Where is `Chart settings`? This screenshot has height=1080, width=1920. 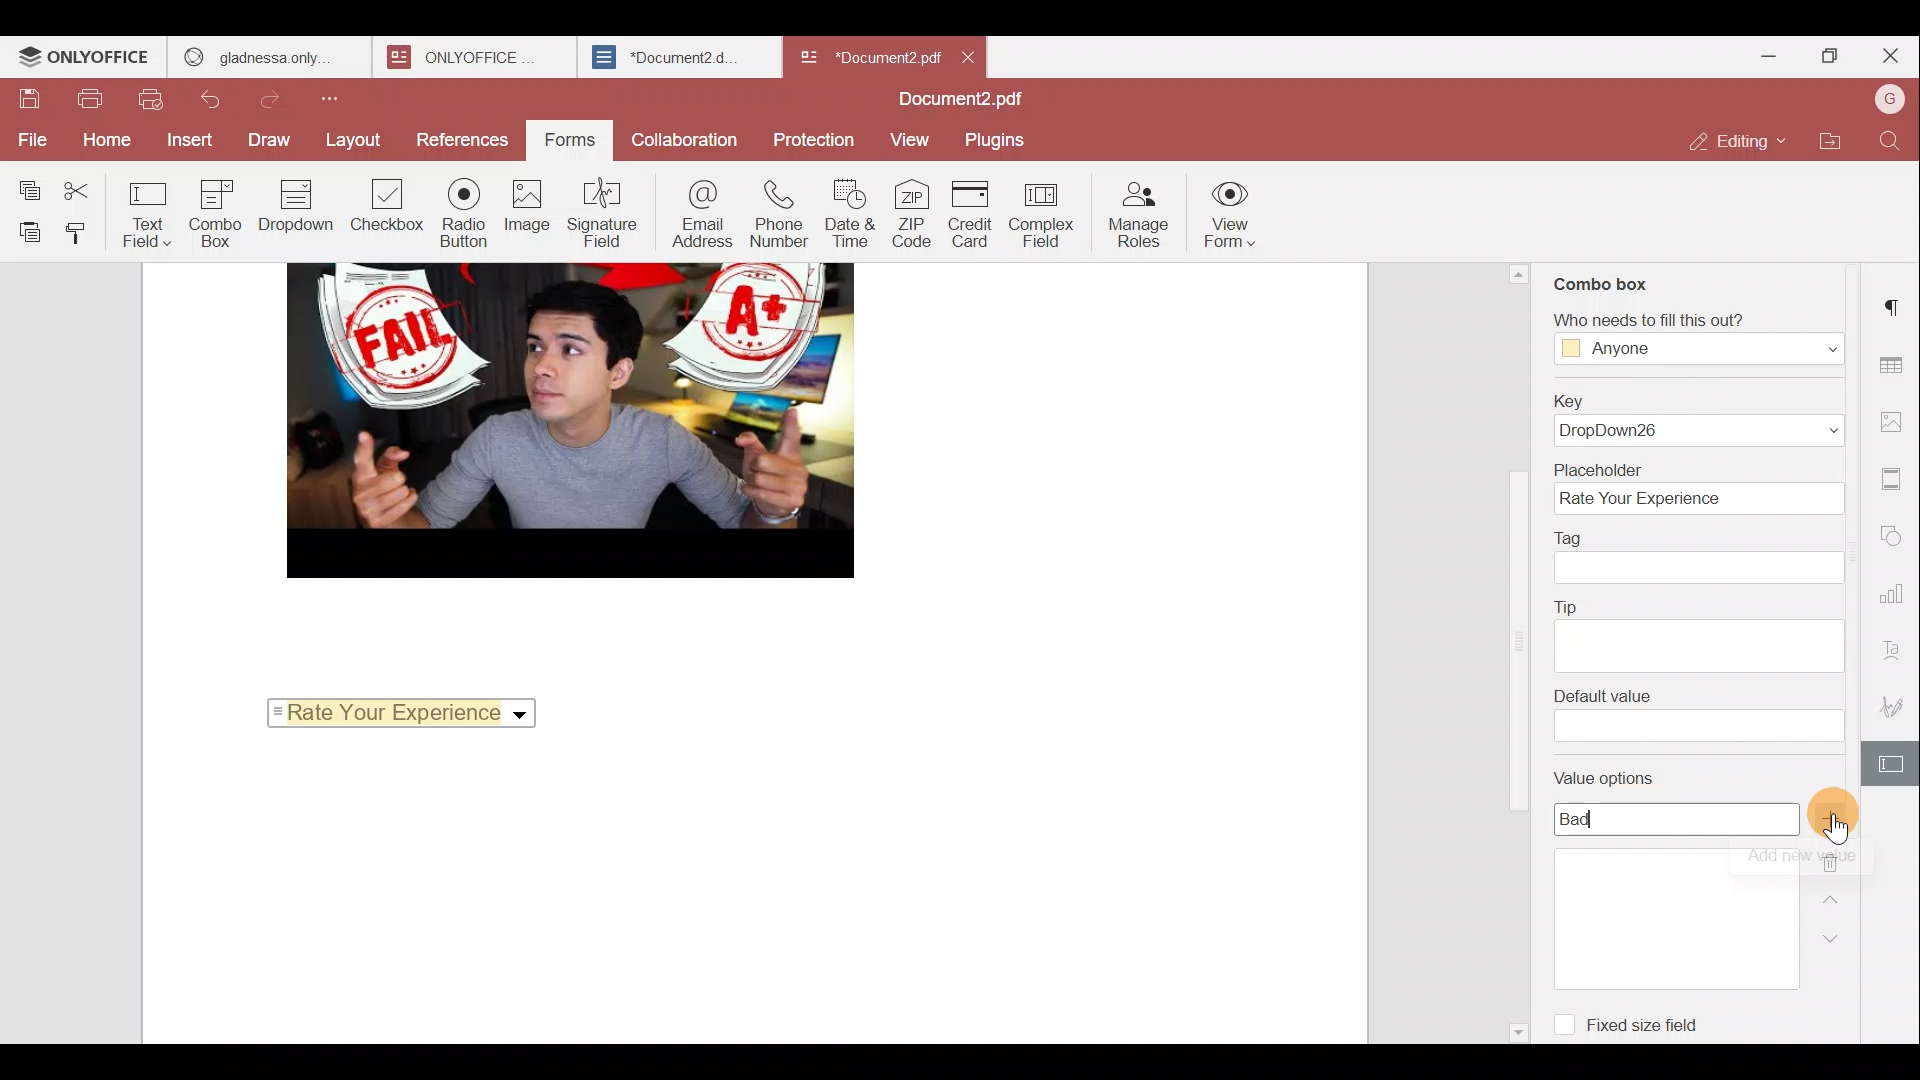 Chart settings is located at coordinates (1897, 596).